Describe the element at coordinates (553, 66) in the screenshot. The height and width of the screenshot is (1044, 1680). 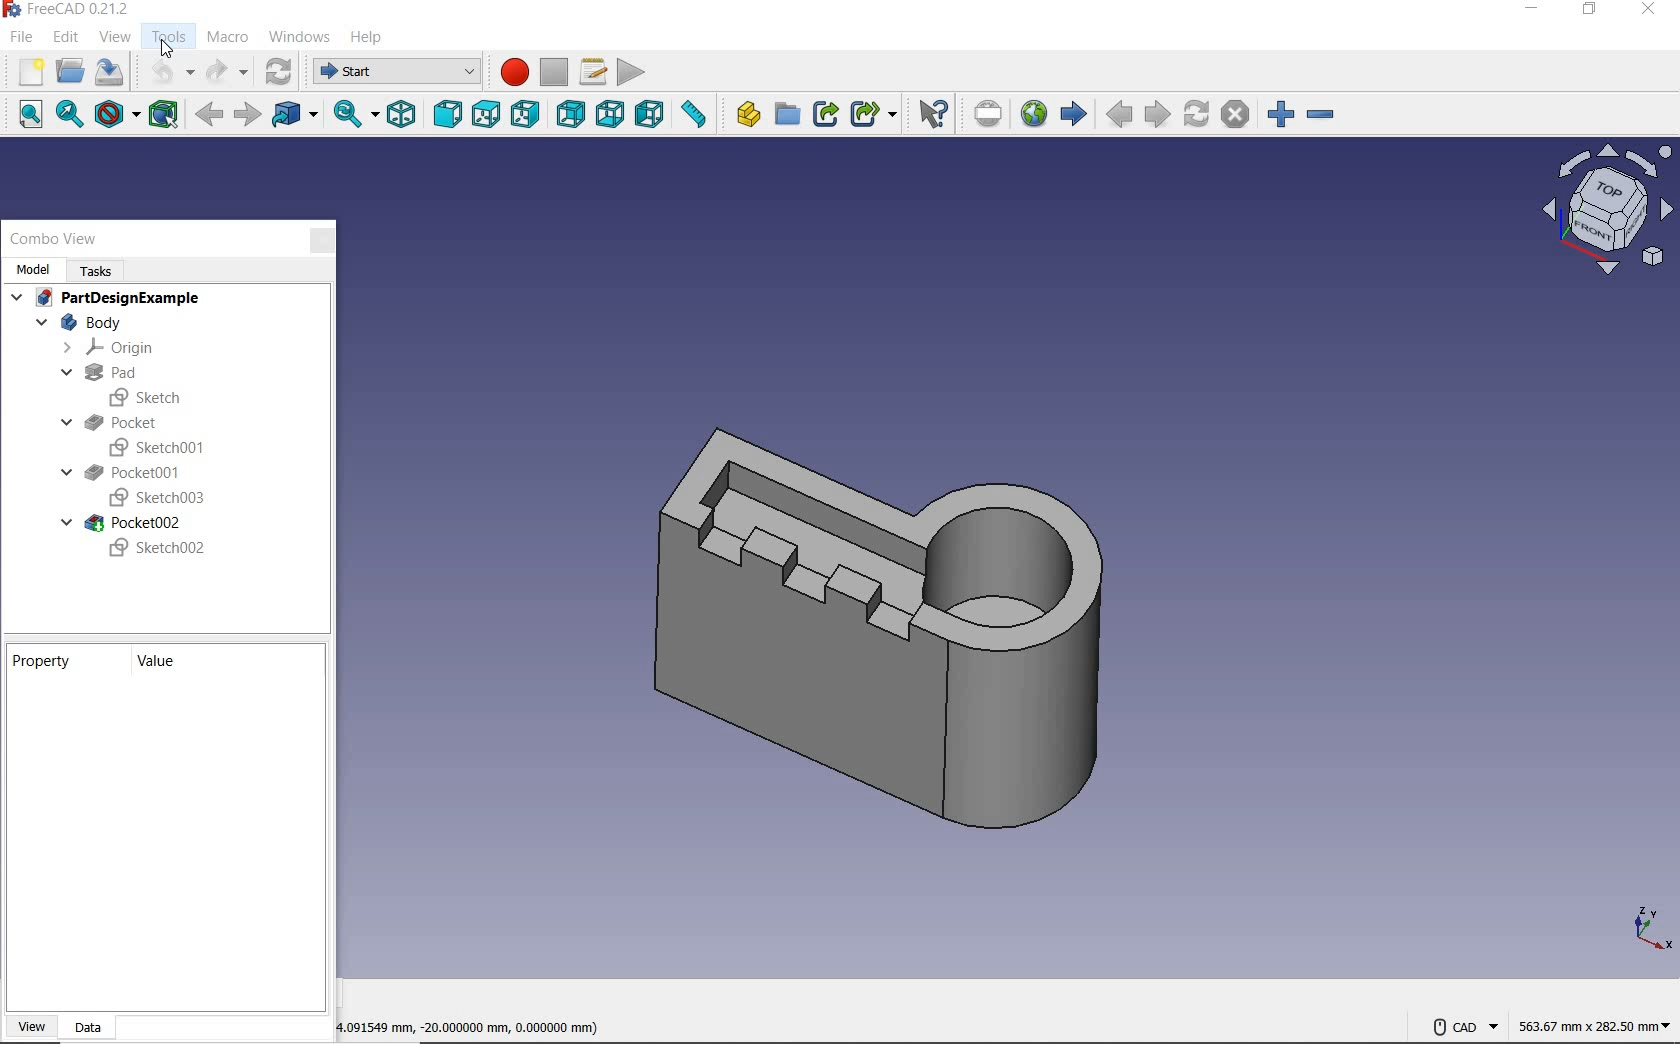
I see `Stop macro recording` at that location.